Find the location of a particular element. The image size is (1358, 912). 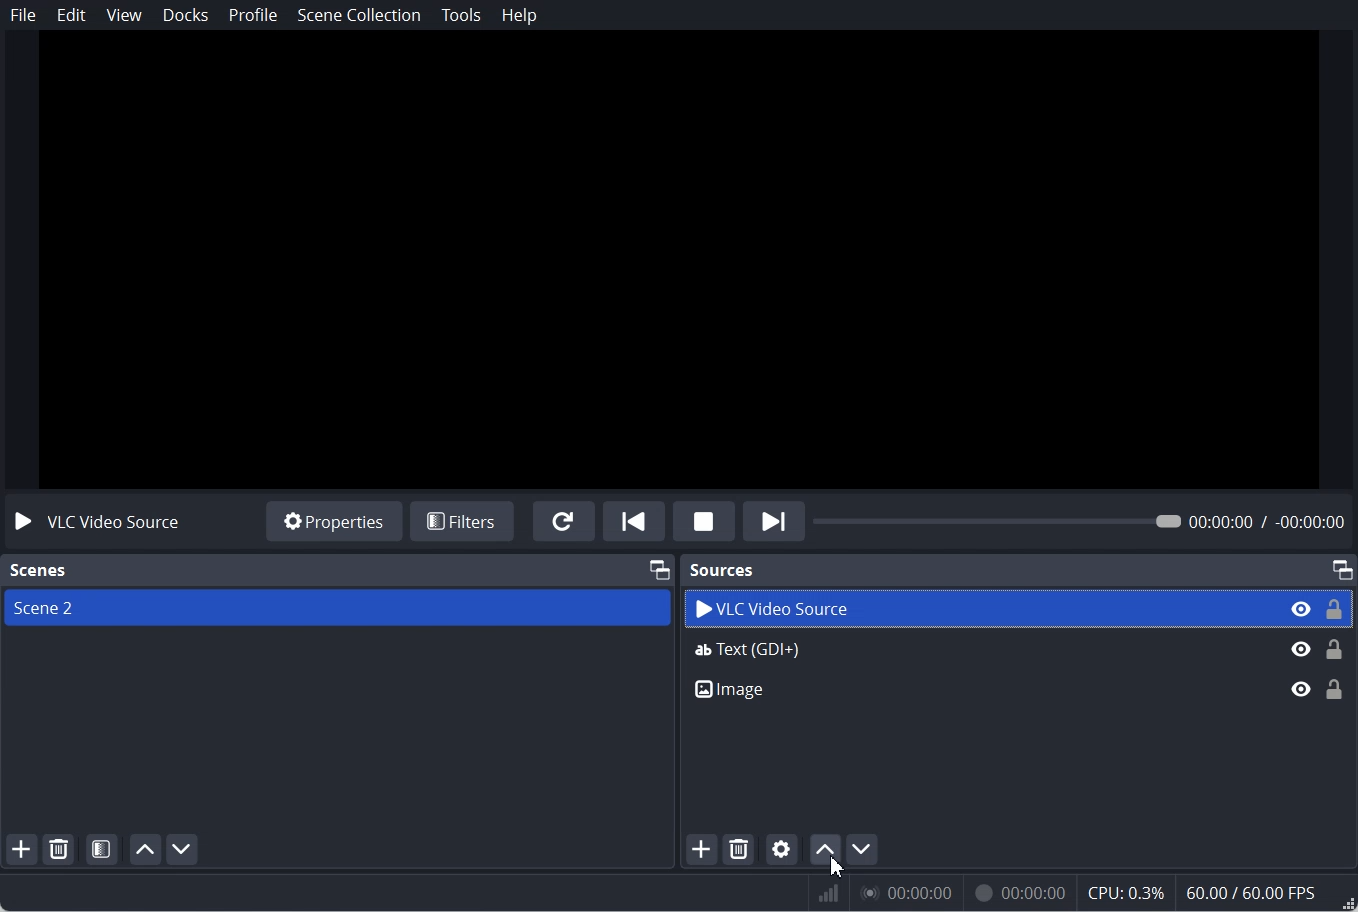

Move source up is located at coordinates (823, 849).